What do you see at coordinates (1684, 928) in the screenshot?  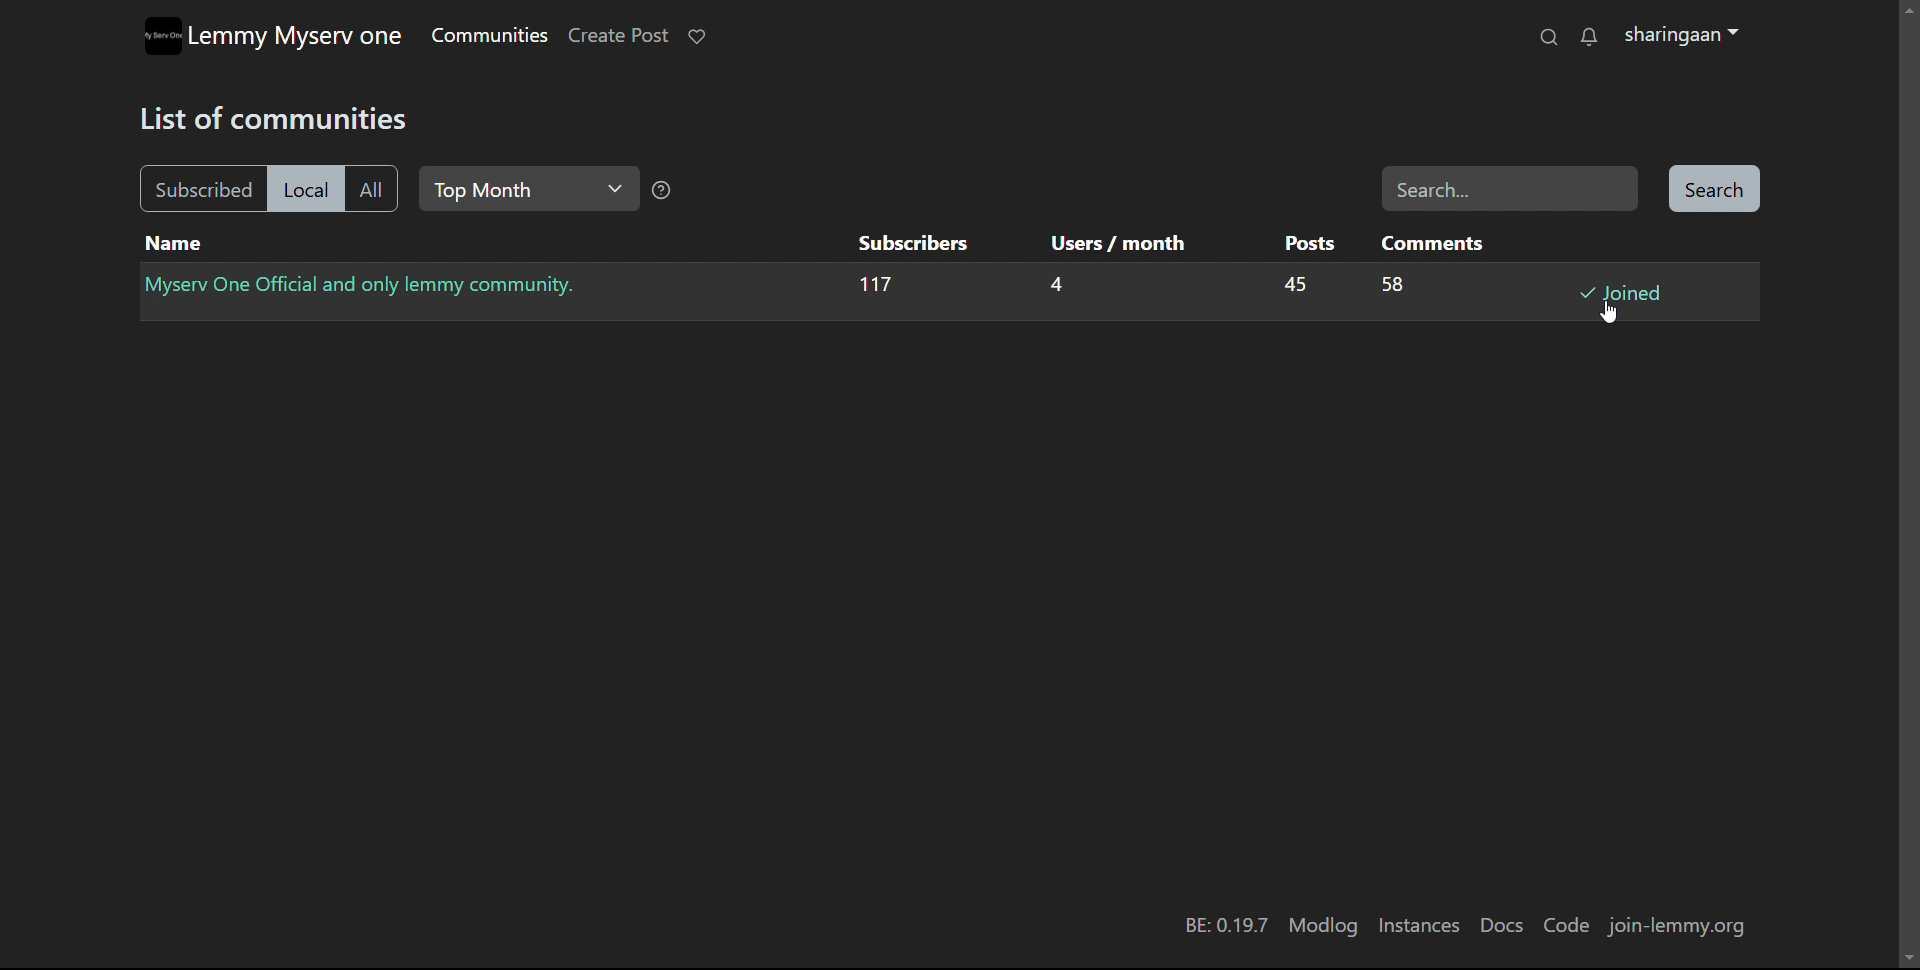 I see `join-lemmy.org` at bounding box center [1684, 928].